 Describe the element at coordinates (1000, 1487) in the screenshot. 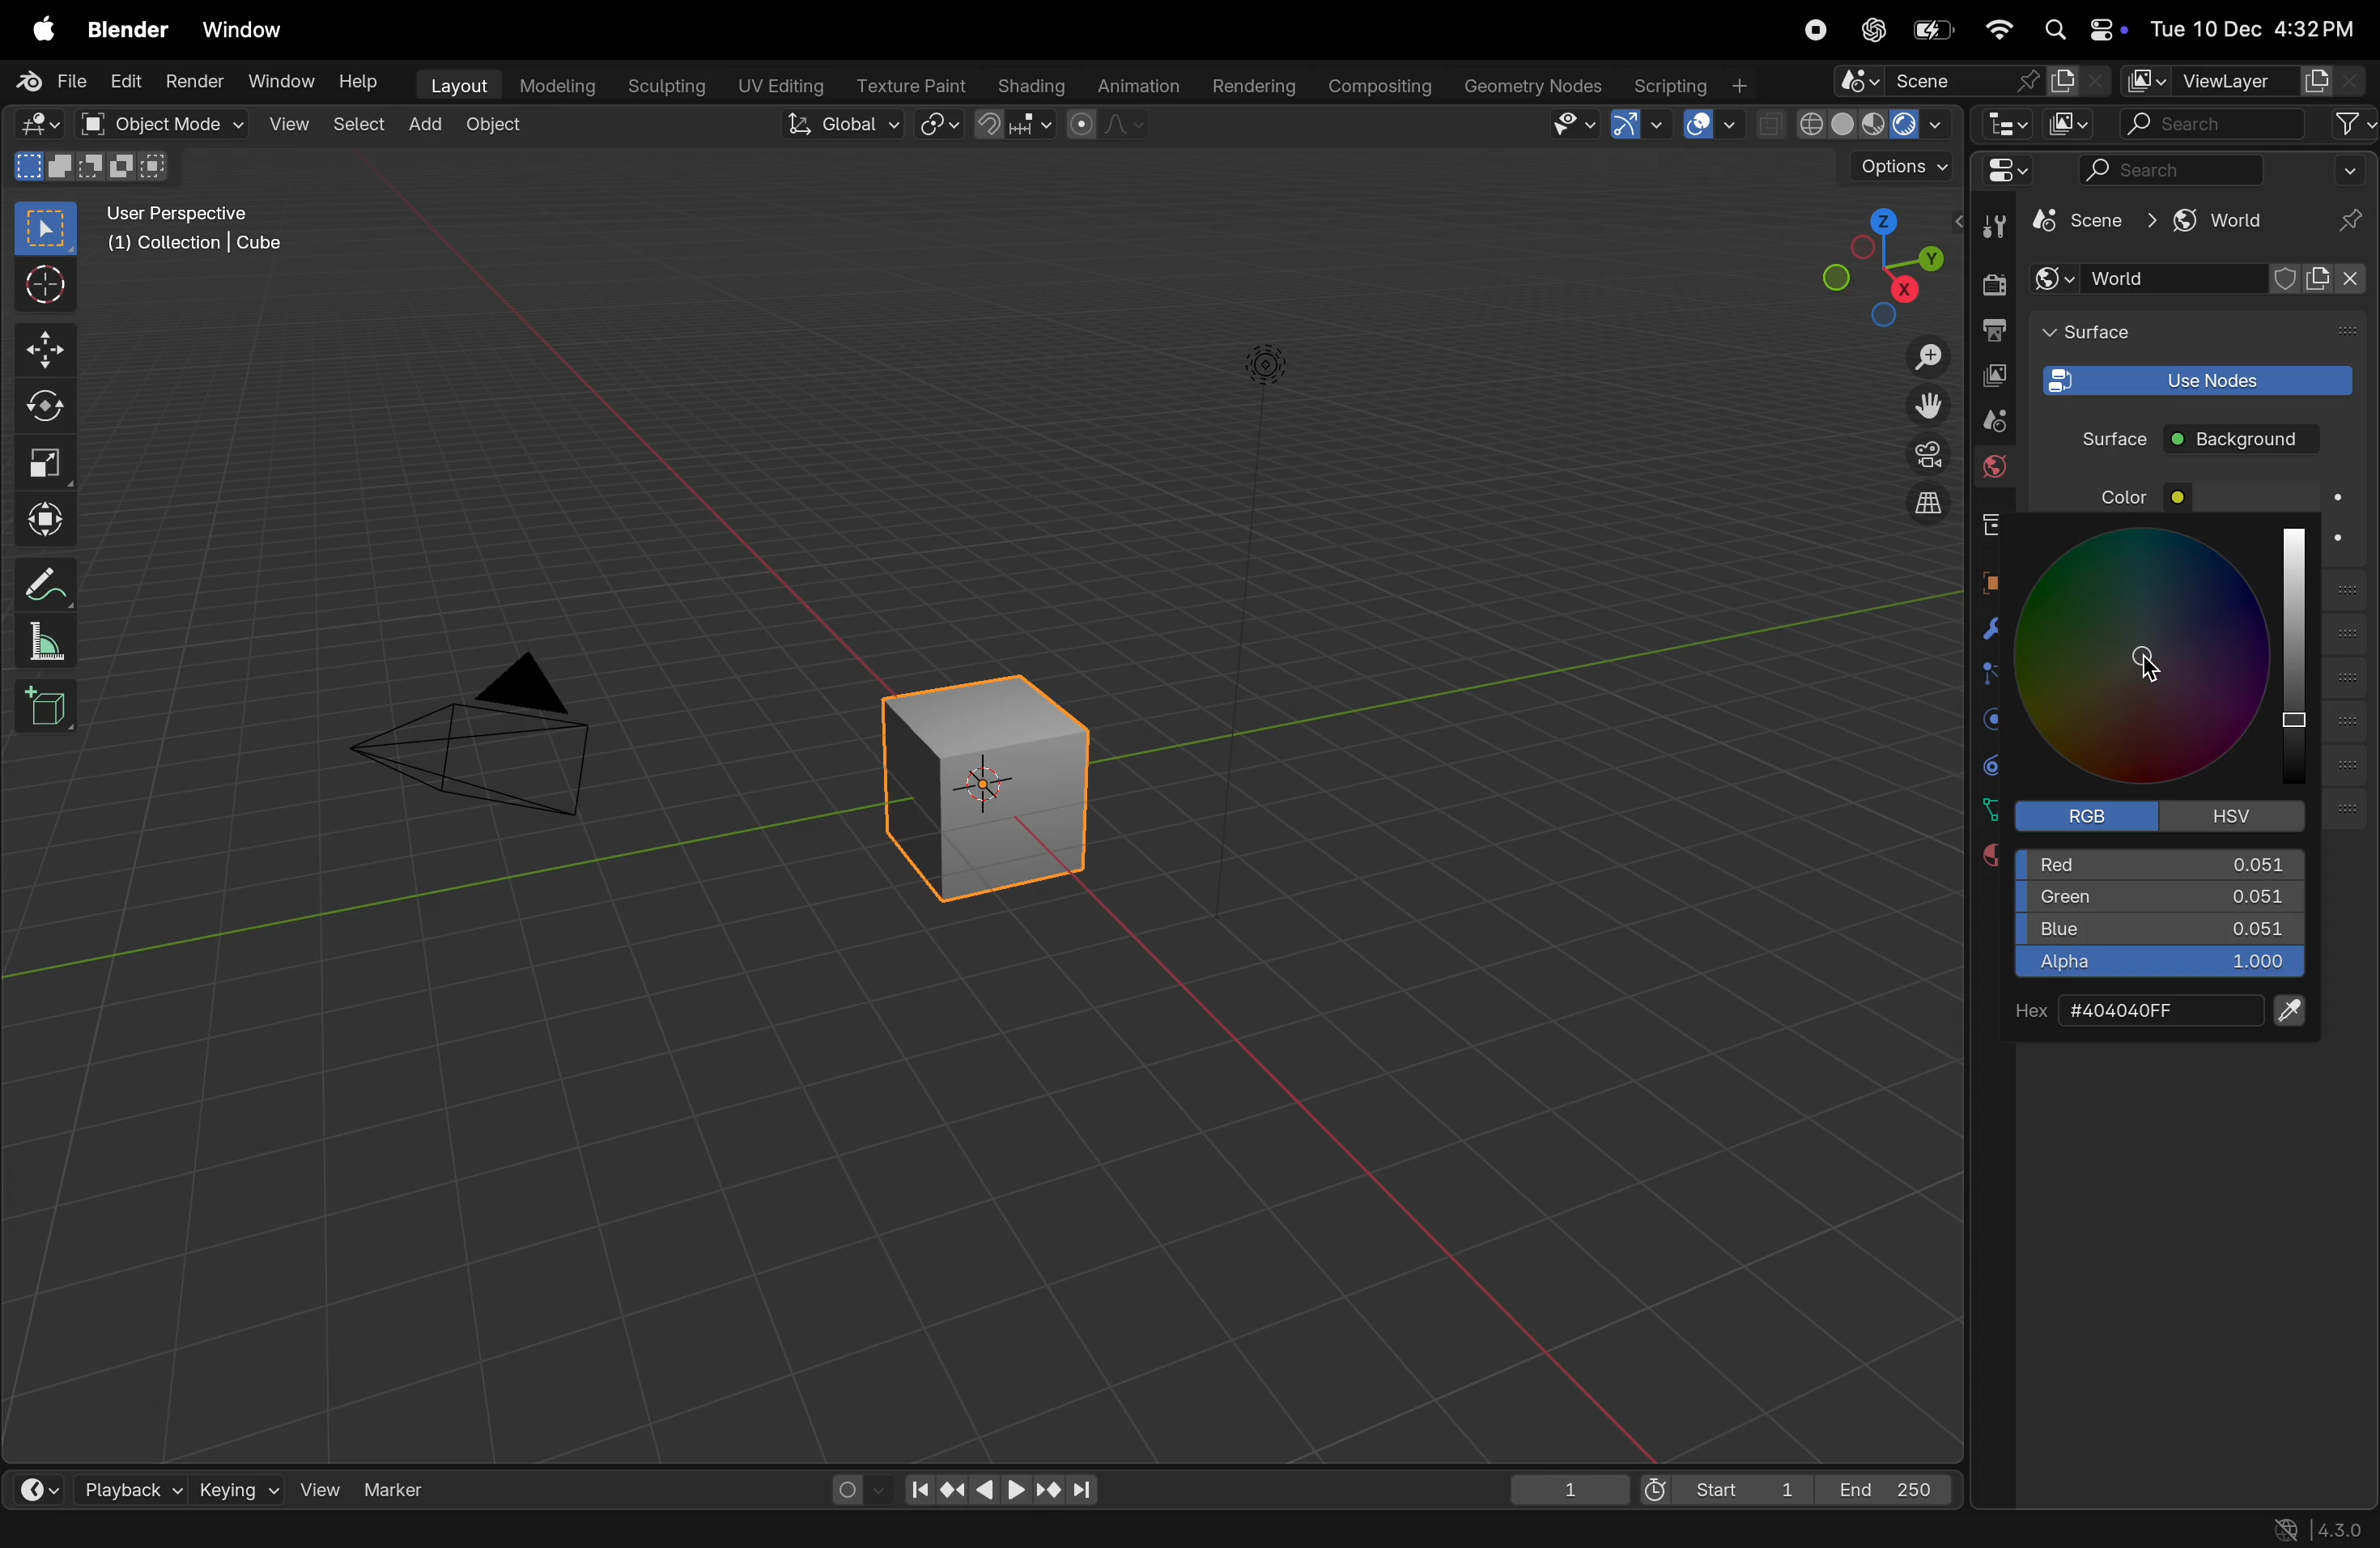

I see `playback controls` at that location.